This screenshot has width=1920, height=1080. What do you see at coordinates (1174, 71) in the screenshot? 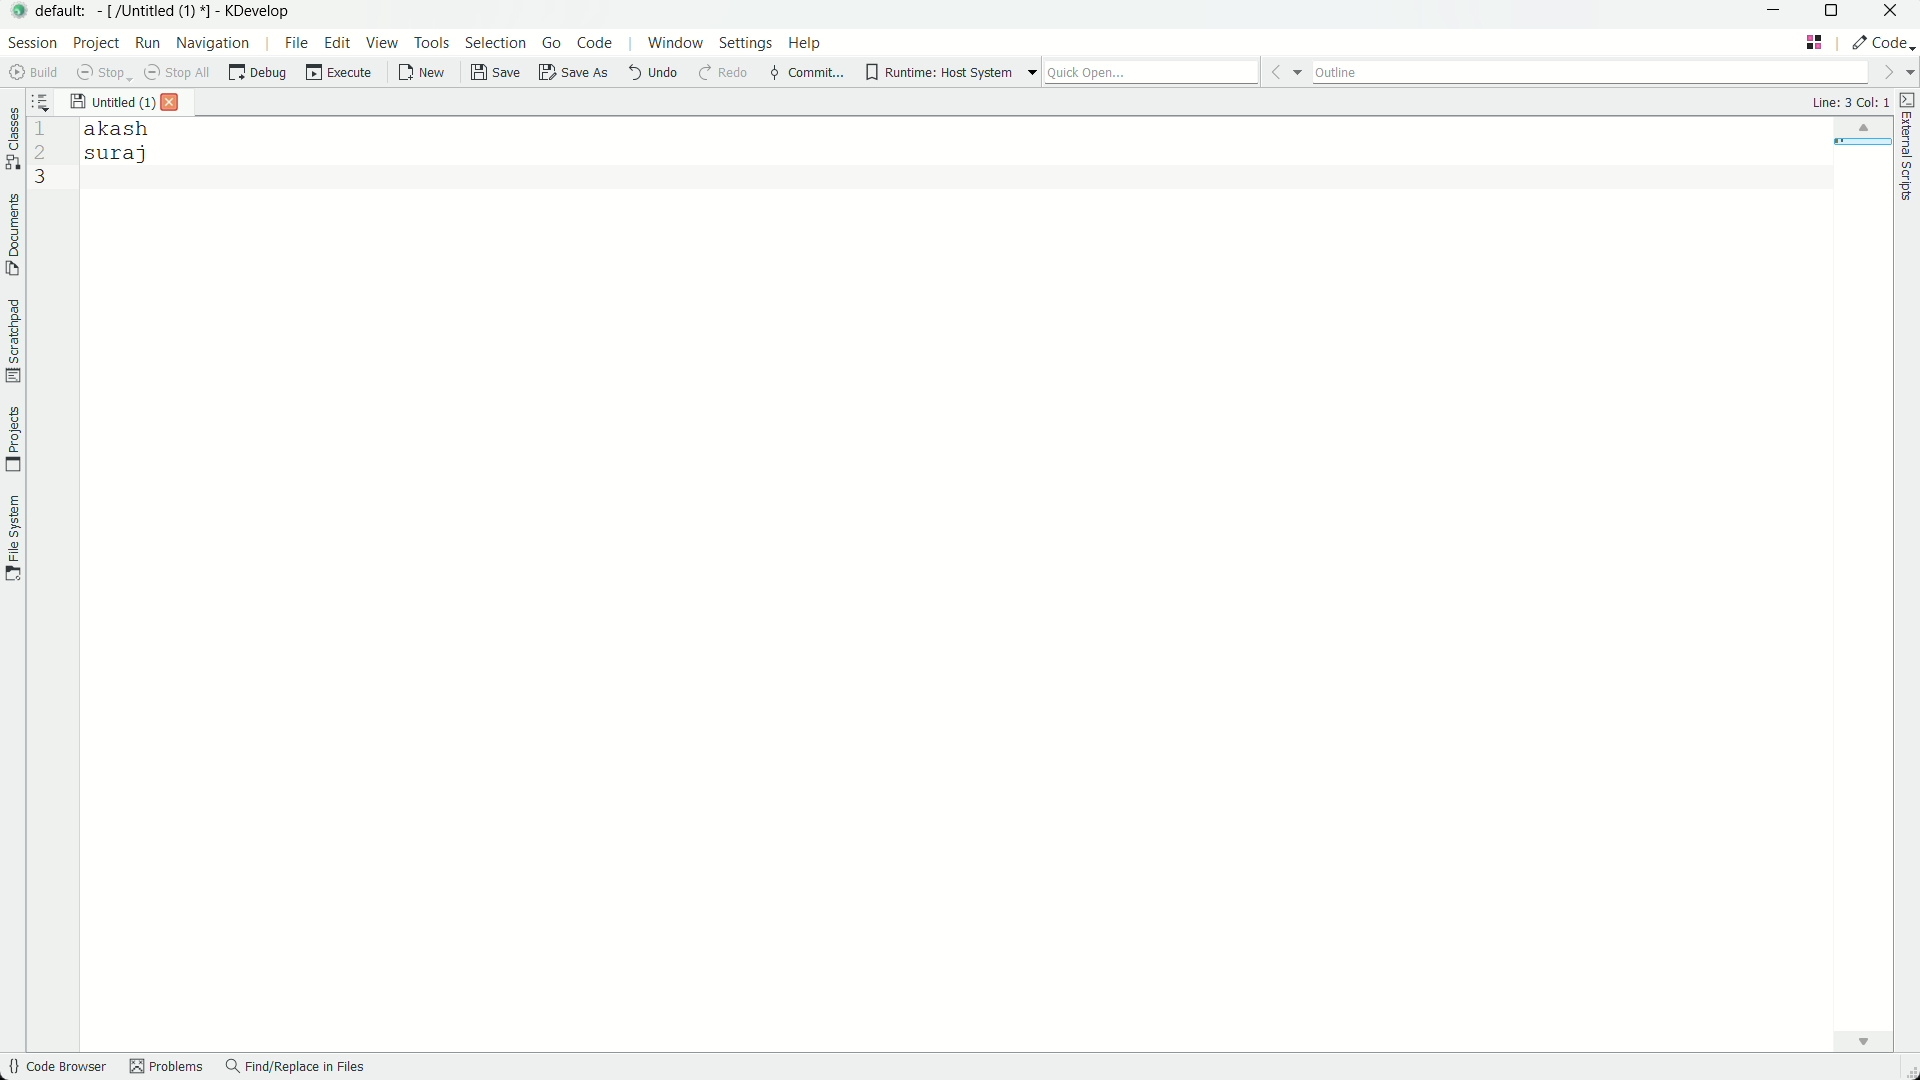
I see `quick open` at bounding box center [1174, 71].